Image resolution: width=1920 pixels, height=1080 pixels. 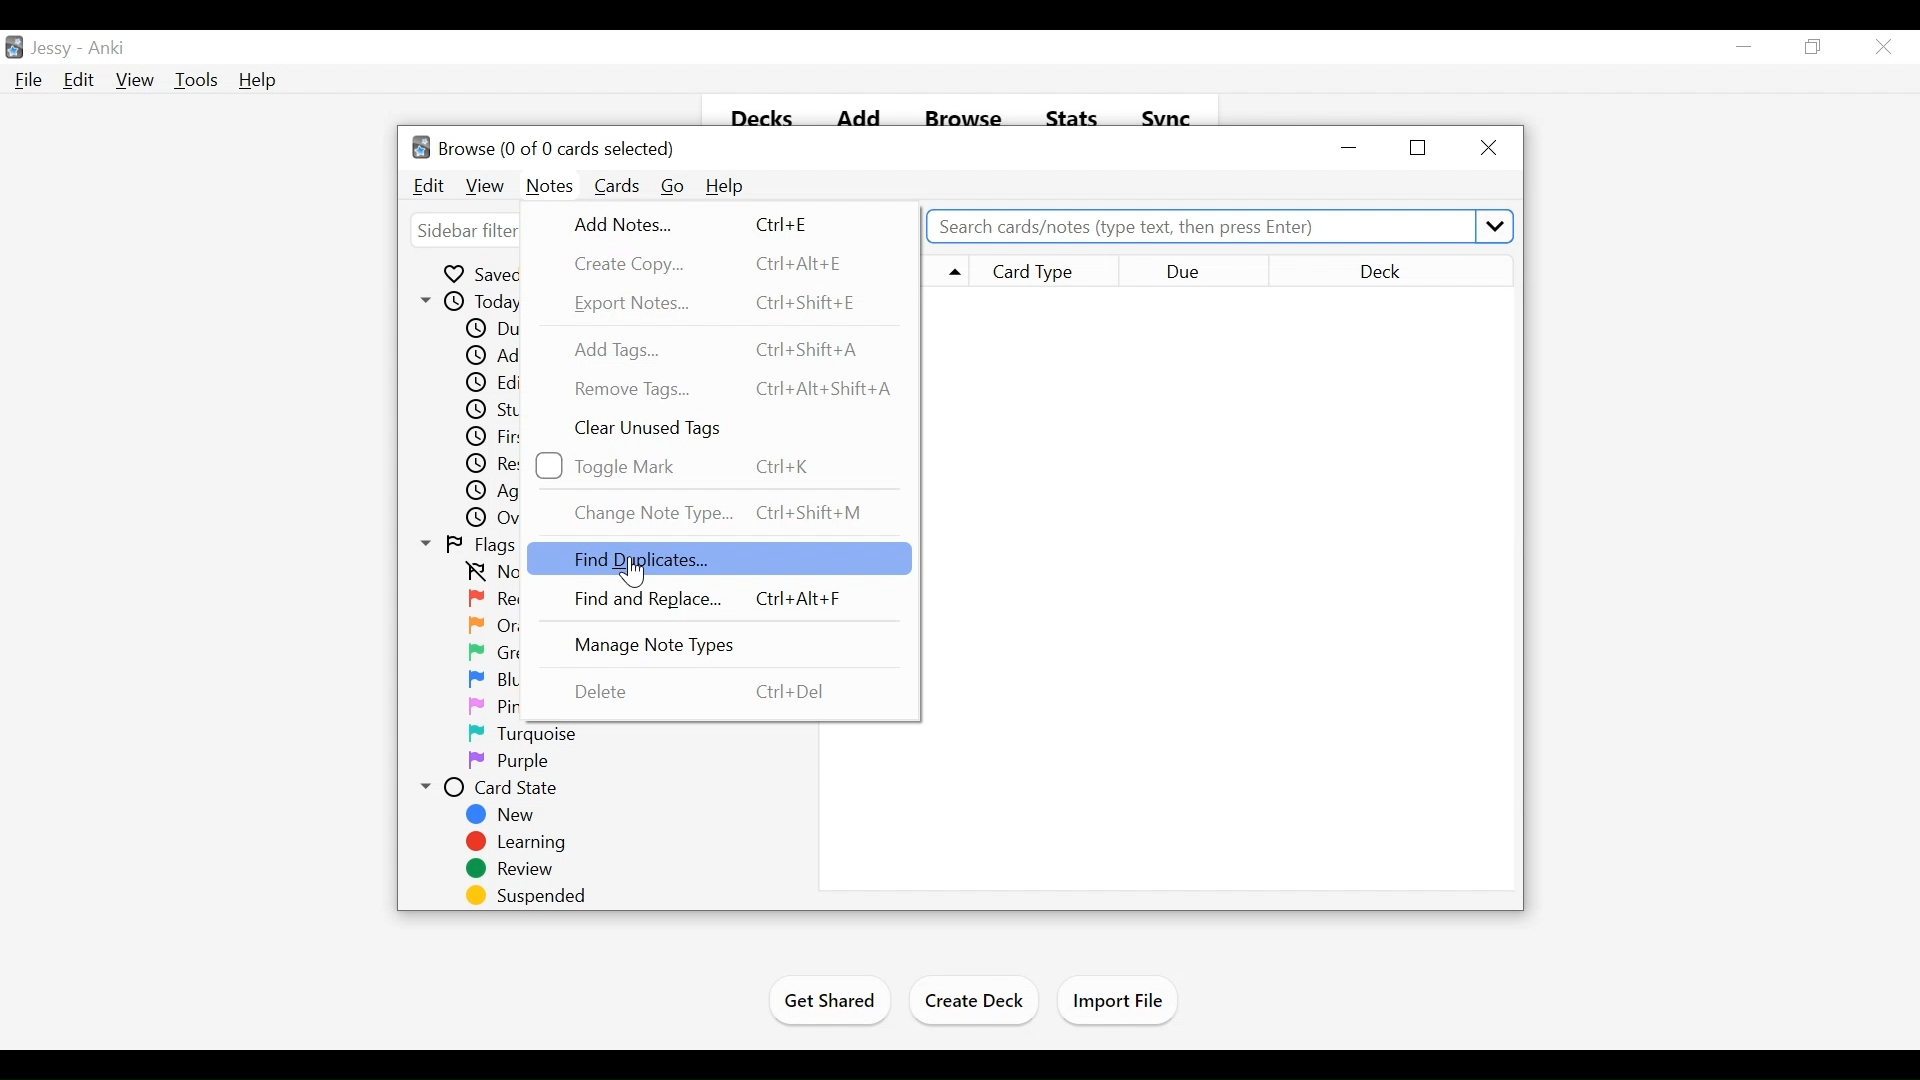 I want to click on Clear Unused Tags, so click(x=652, y=428).